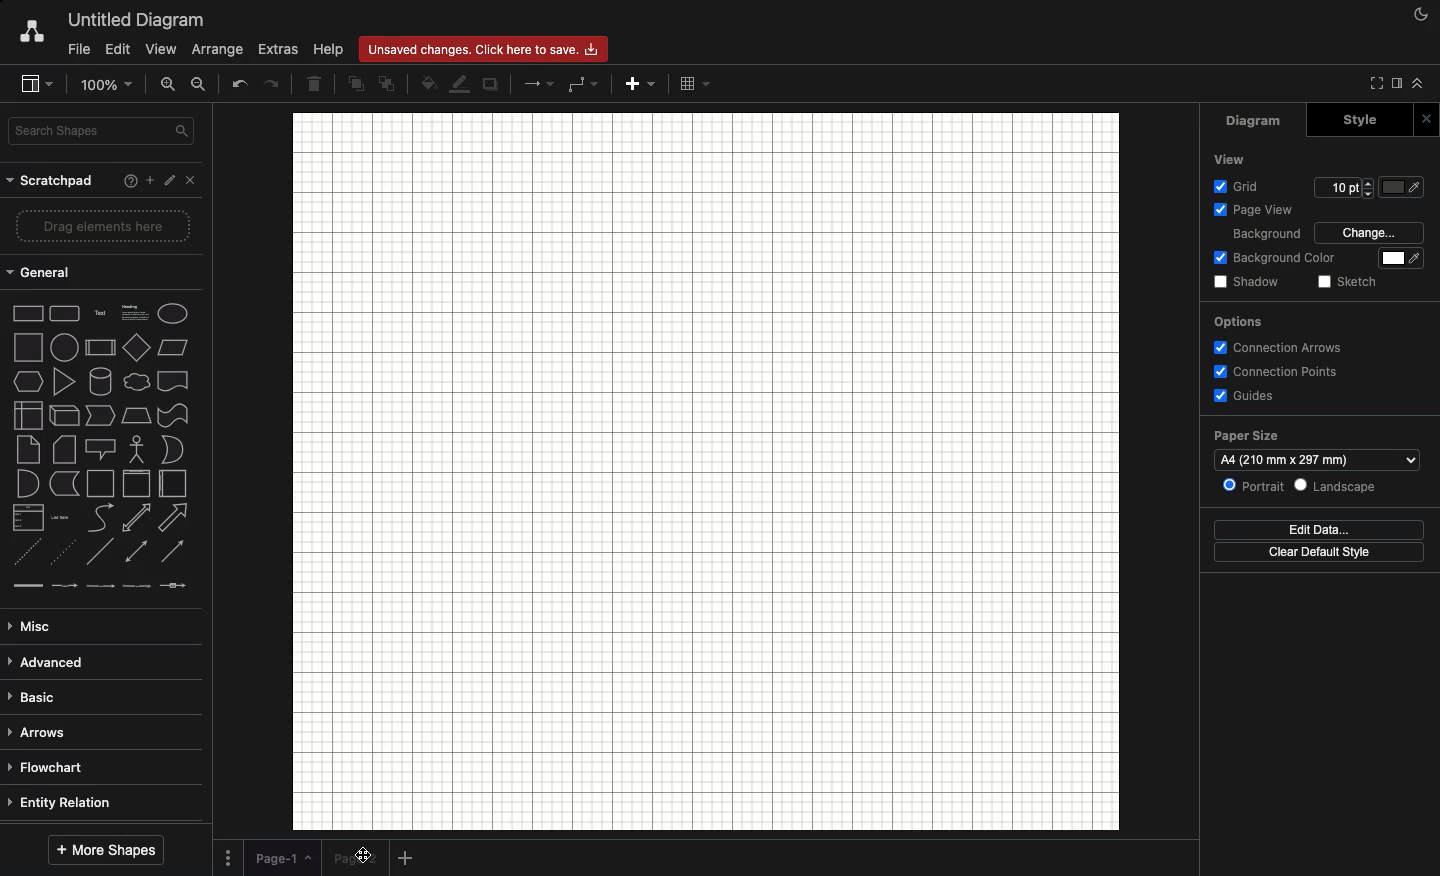 The image size is (1440, 876). I want to click on Page 1, so click(284, 859).